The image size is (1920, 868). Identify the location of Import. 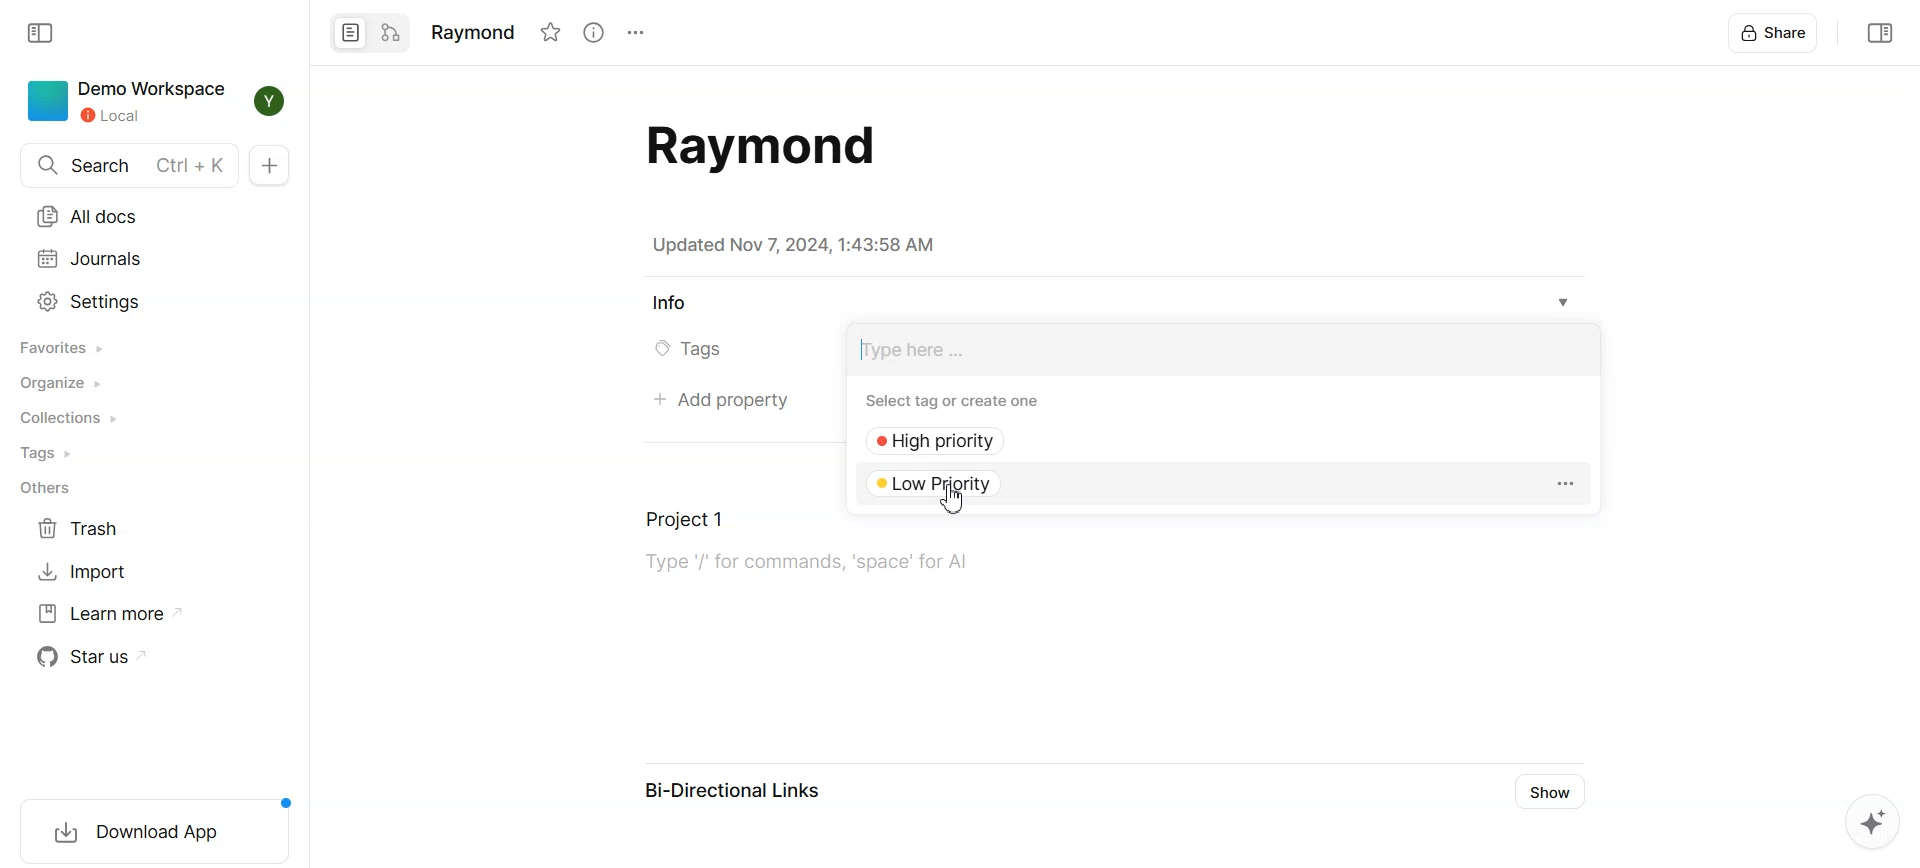
(83, 570).